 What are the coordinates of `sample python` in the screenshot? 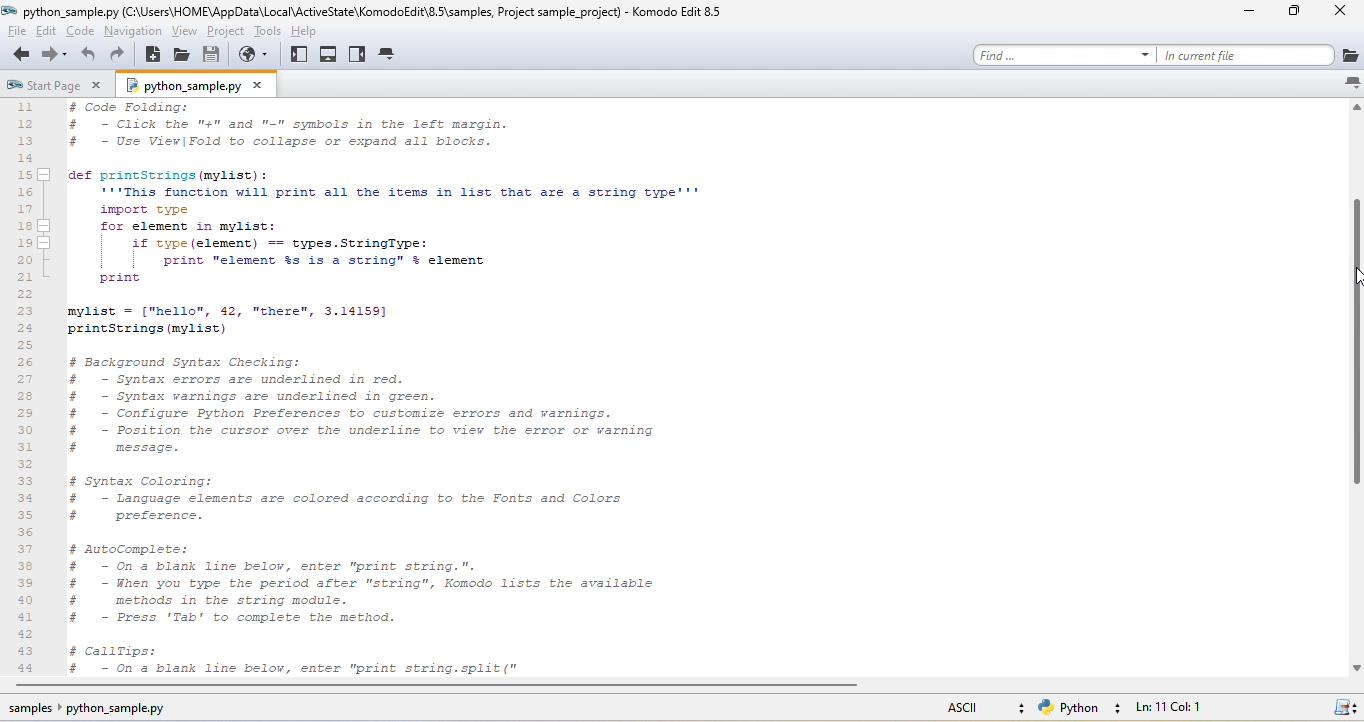 It's located at (102, 710).